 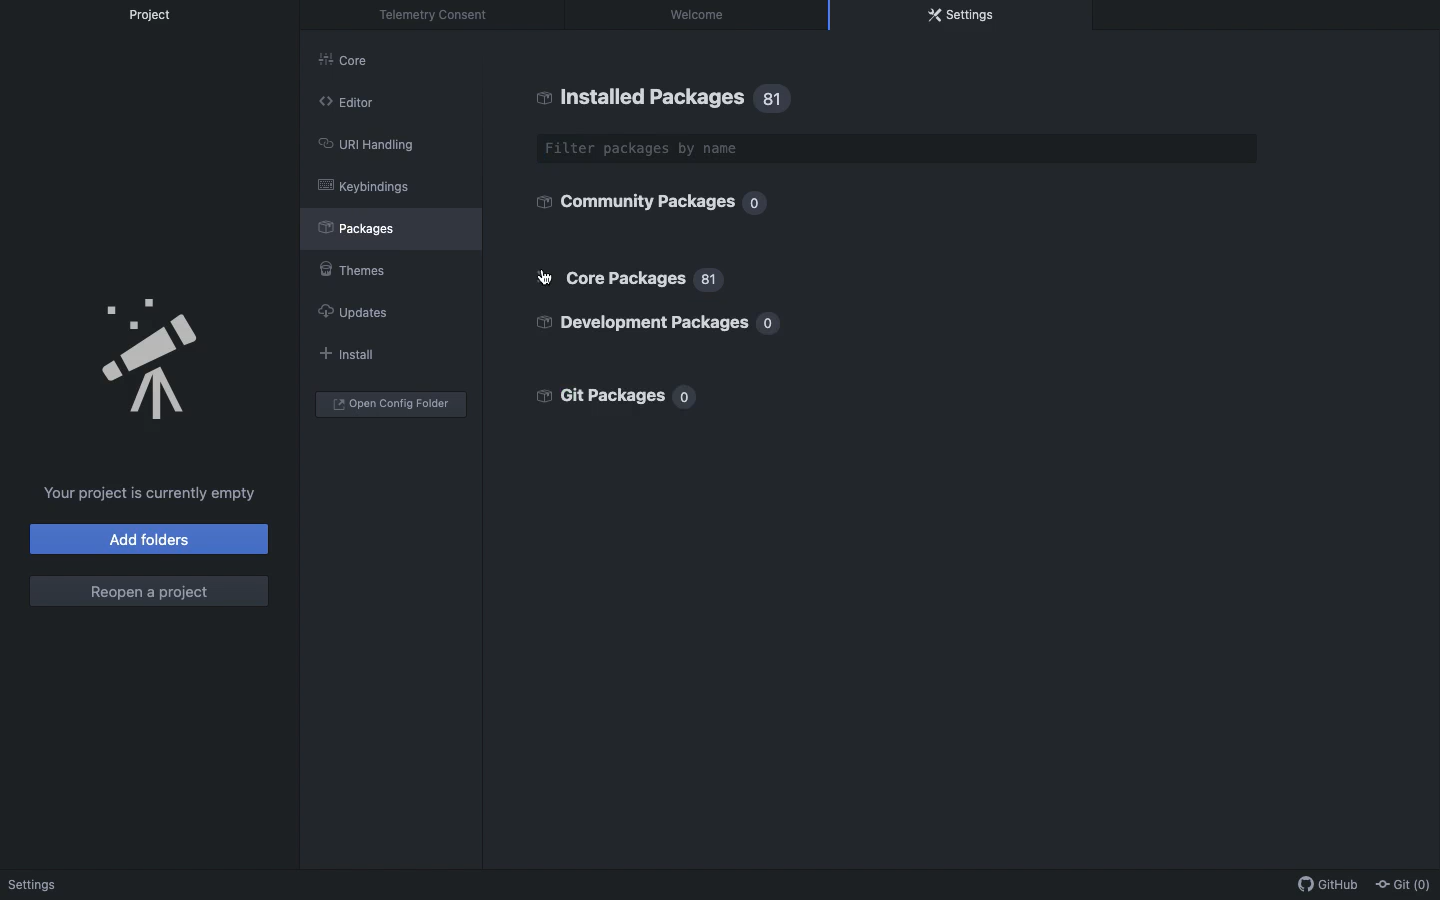 What do you see at coordinates (354, 64) in the screenshot?
I see `Core` at bounding box center [354, 64].